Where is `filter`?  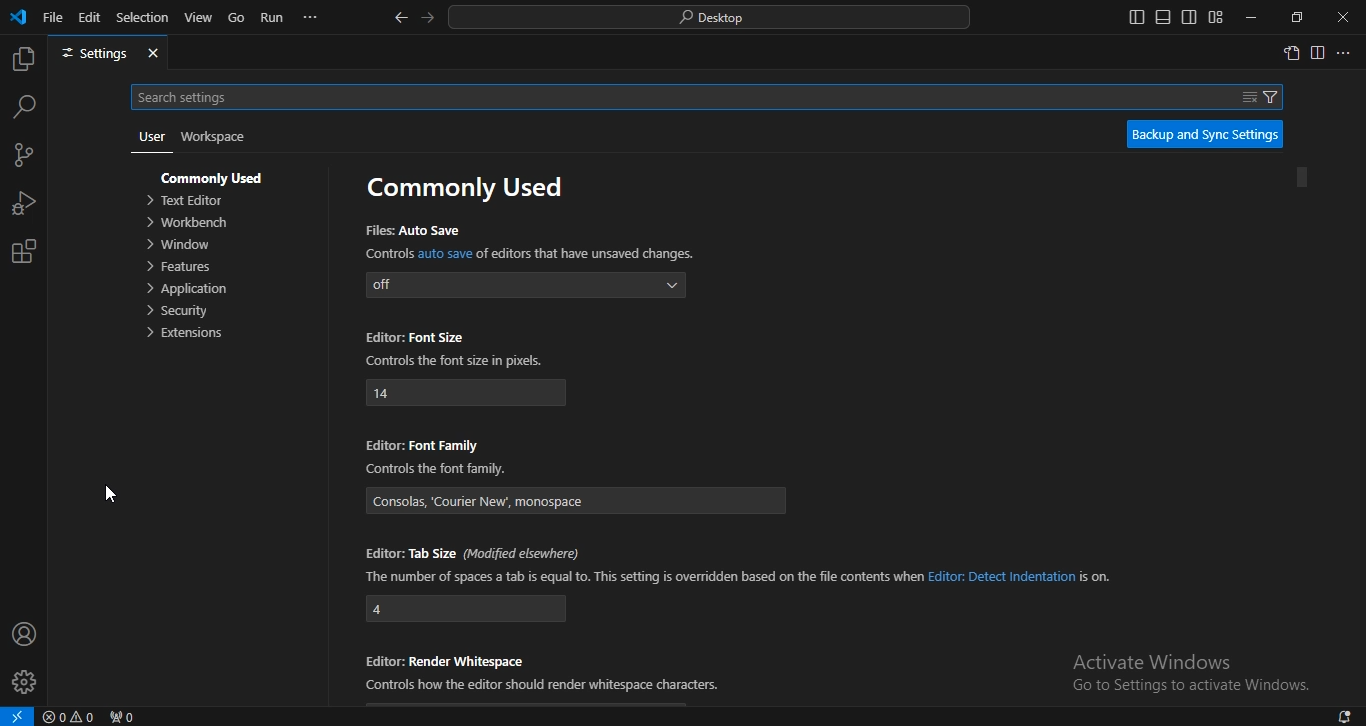
filter is located at coordinates (1257, 97).